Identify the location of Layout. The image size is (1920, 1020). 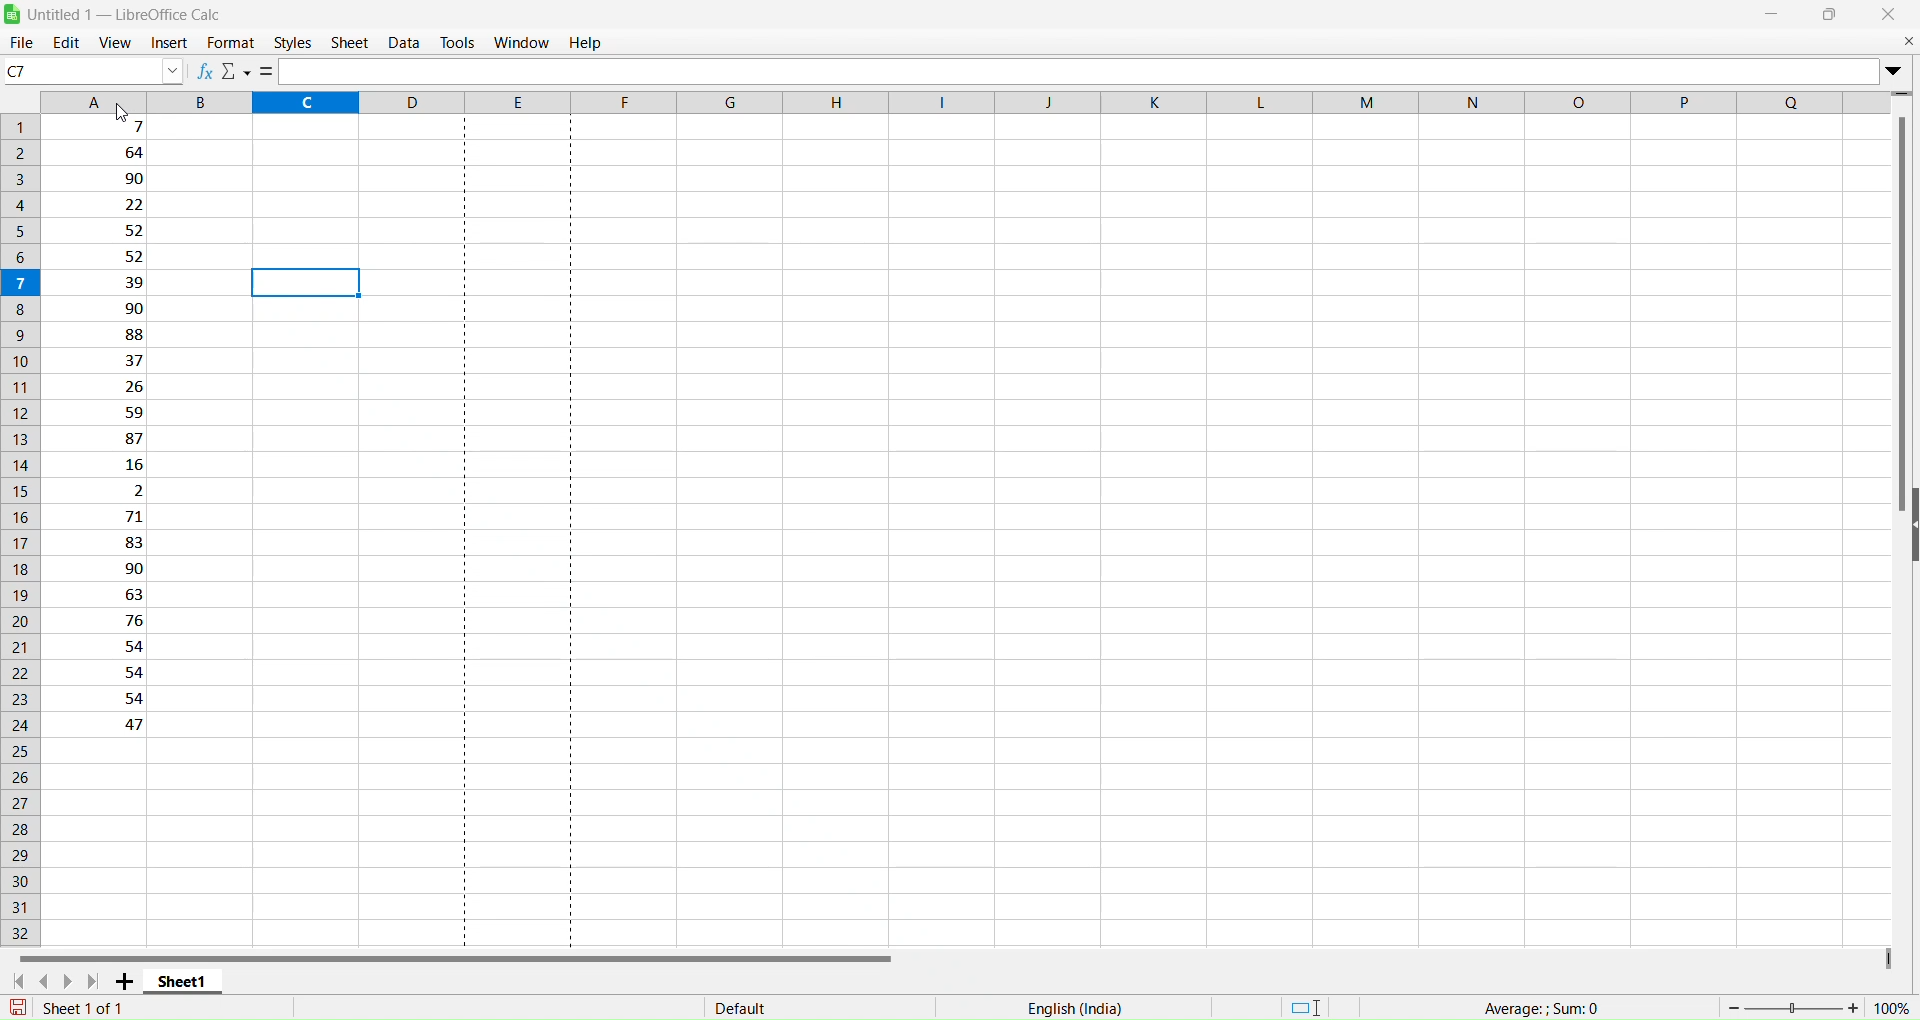
(1307, 1005).